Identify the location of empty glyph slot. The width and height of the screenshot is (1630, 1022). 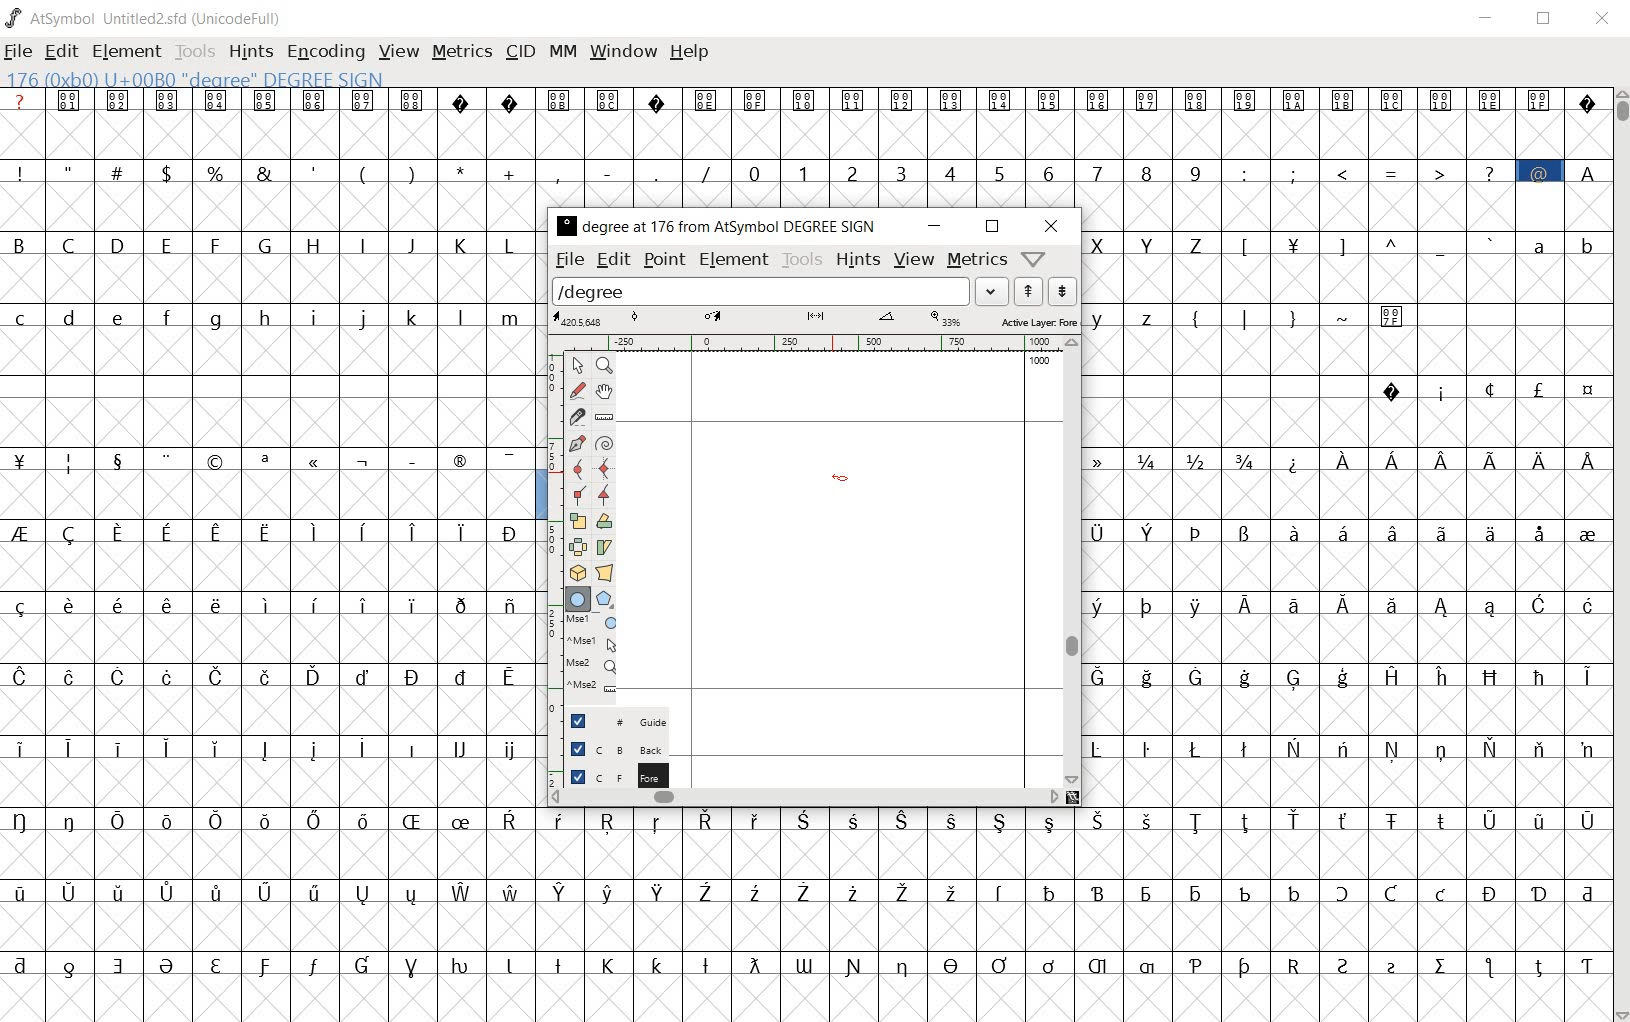
(269, 926).